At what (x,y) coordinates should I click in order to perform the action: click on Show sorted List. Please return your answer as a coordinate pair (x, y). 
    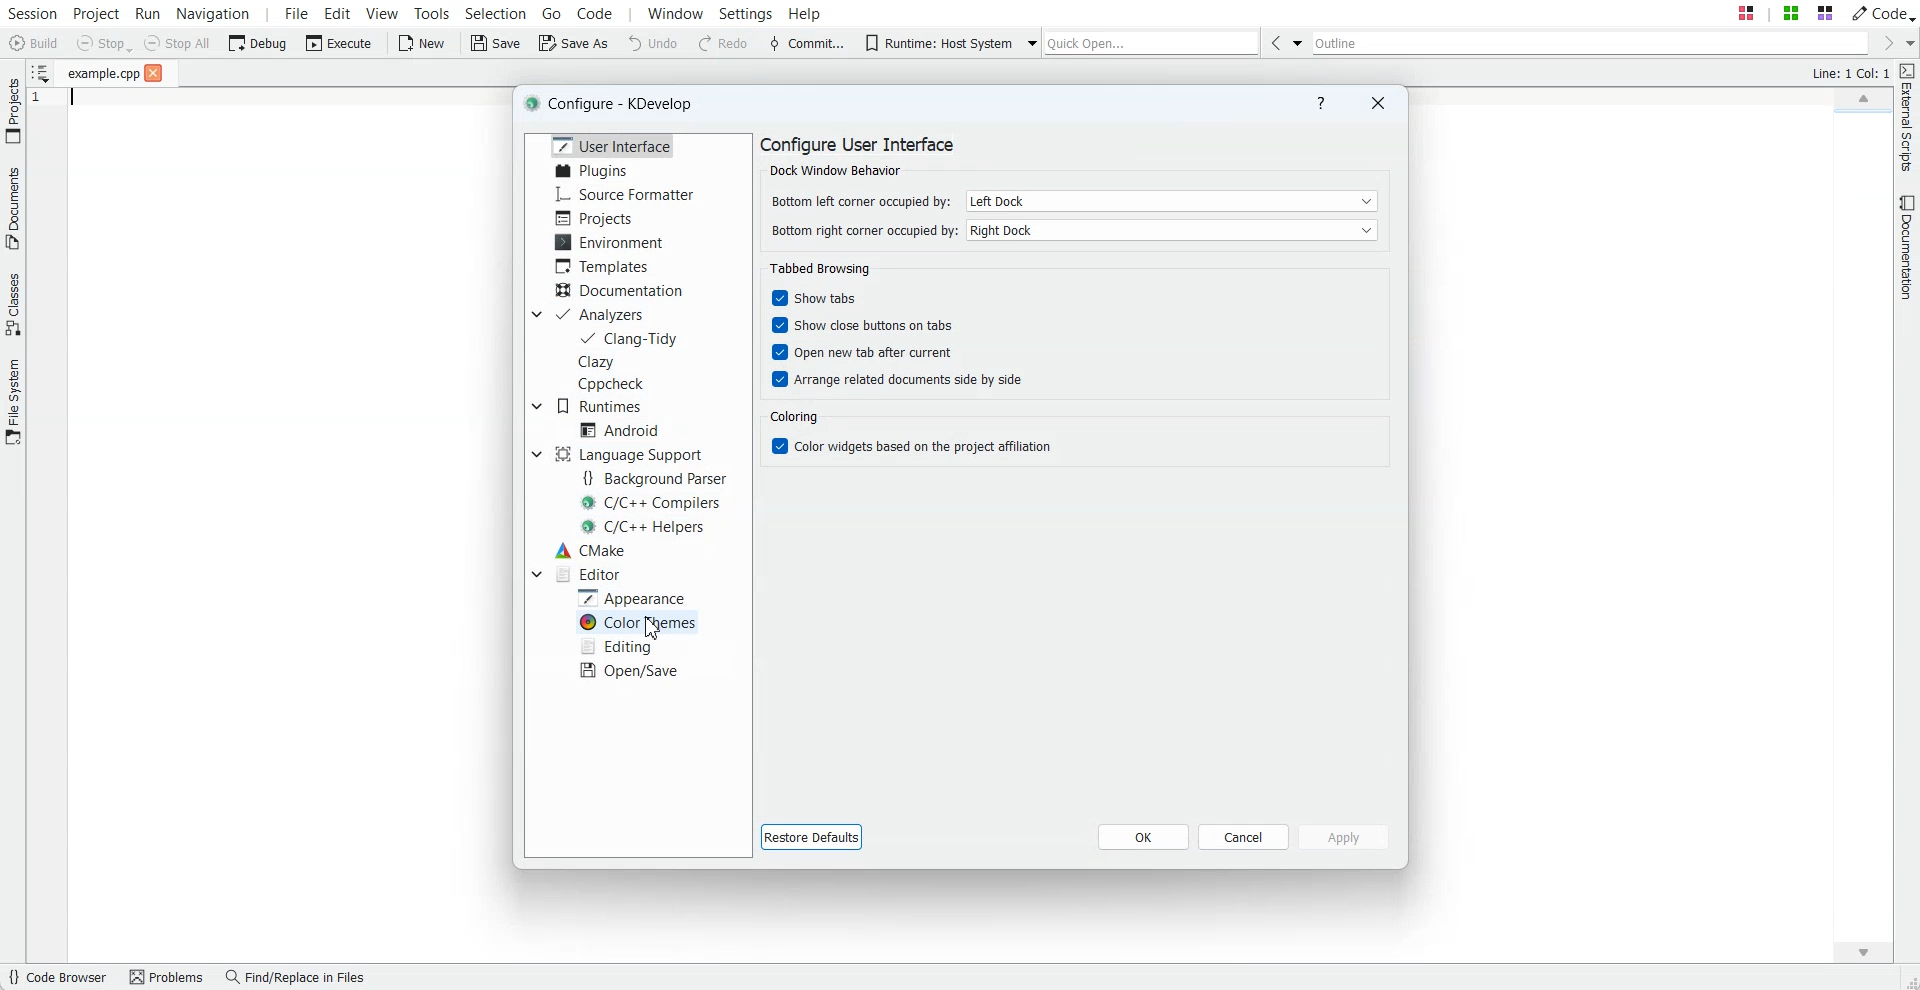
    Looking at the image, I should click on (39, 72).